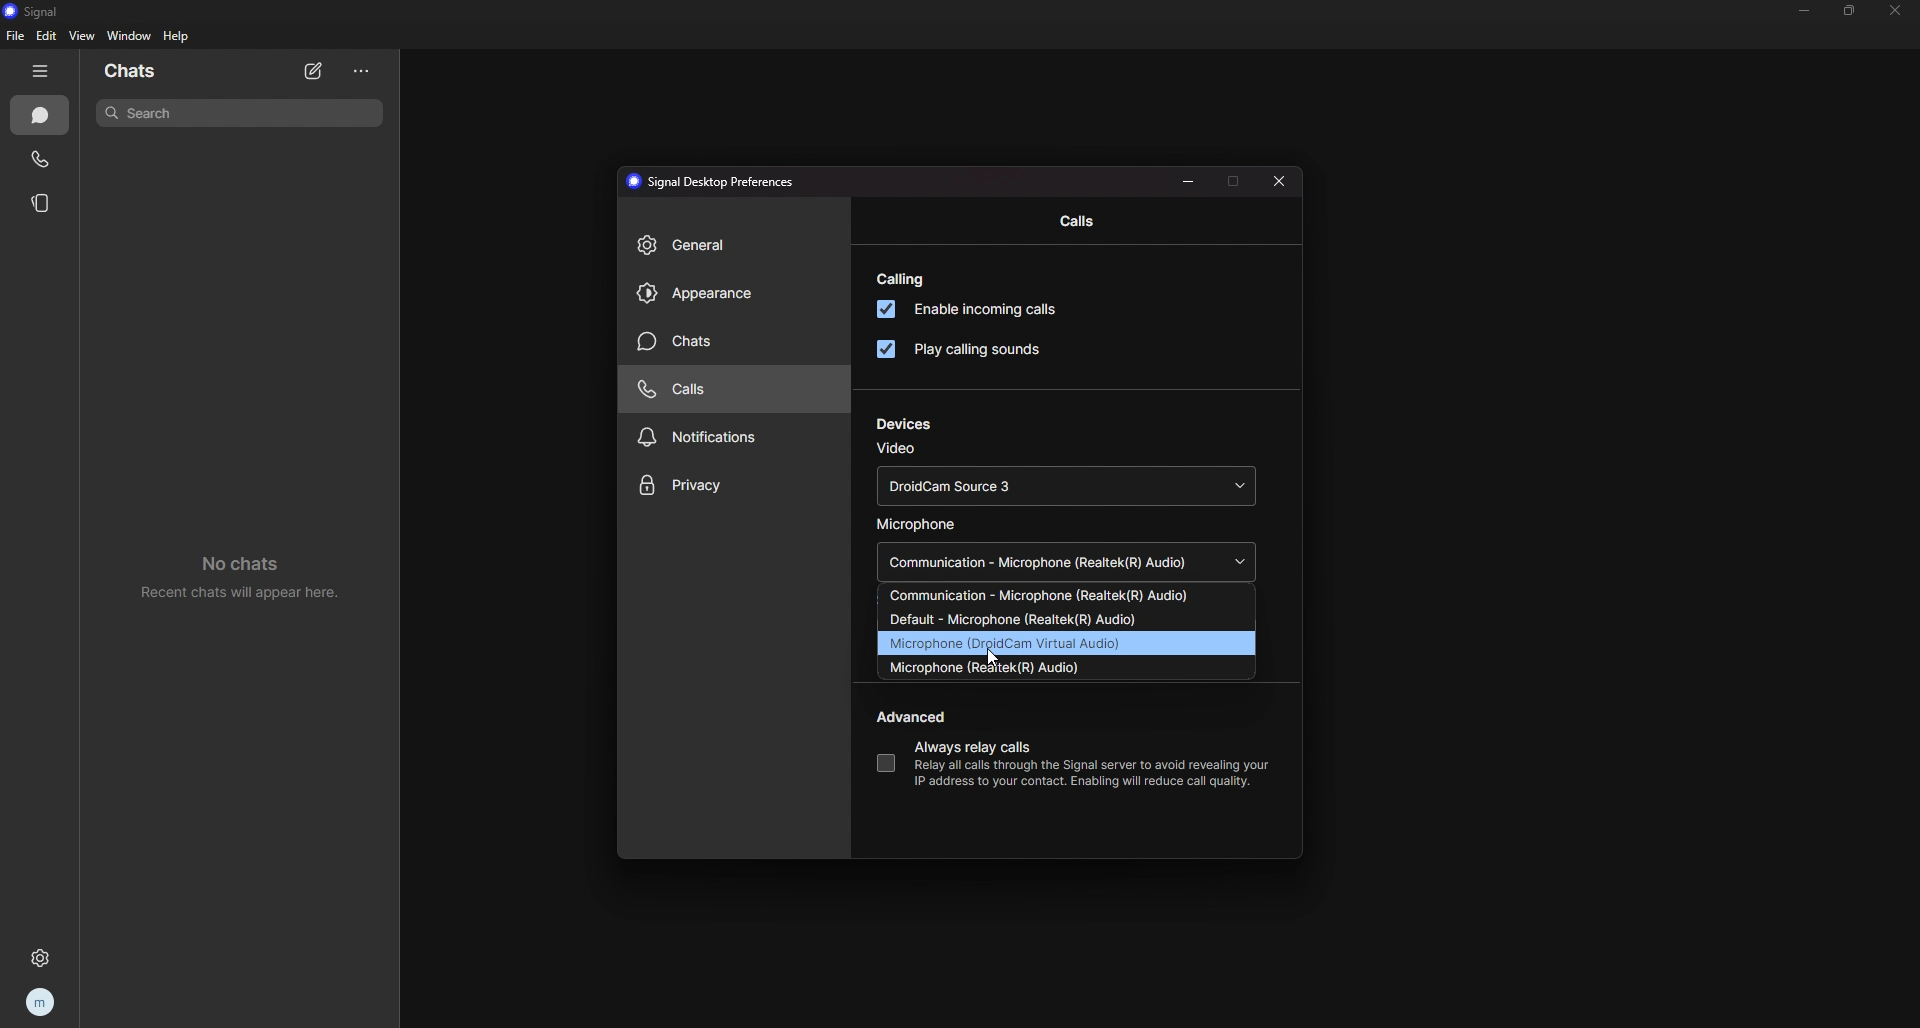  Describe the element at coordinates (1081, 774) in the screenshot. I see `description` at that location.